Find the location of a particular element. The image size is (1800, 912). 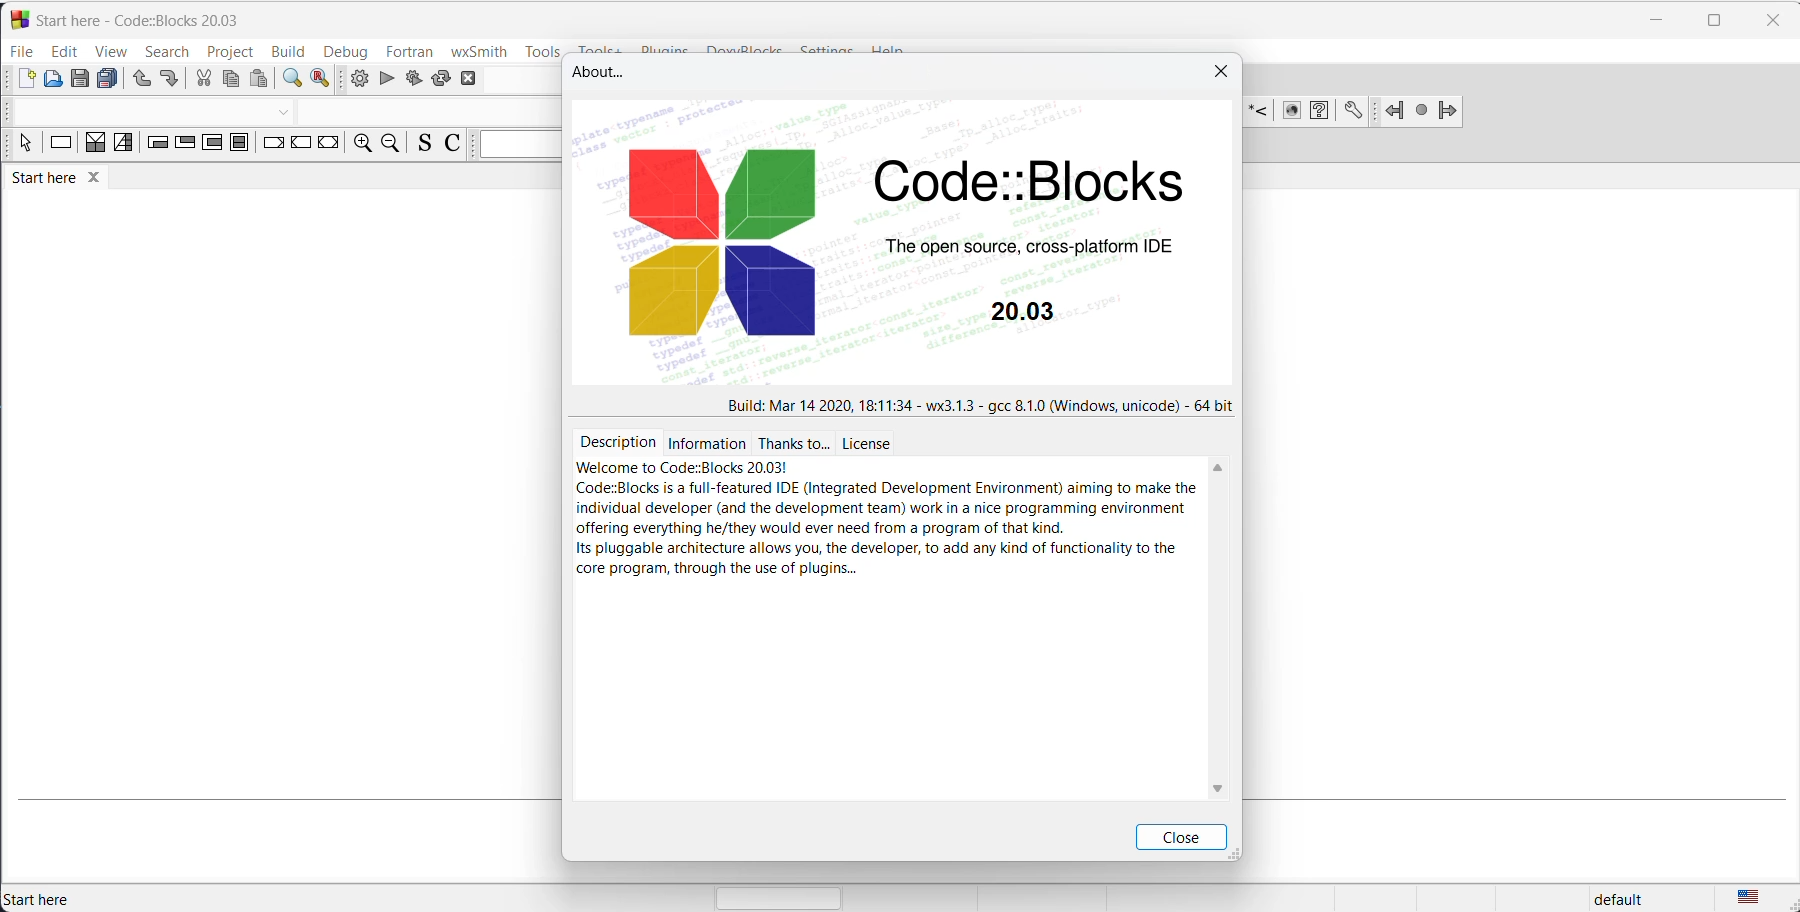

zoom in is located at coordinates (363, 144).